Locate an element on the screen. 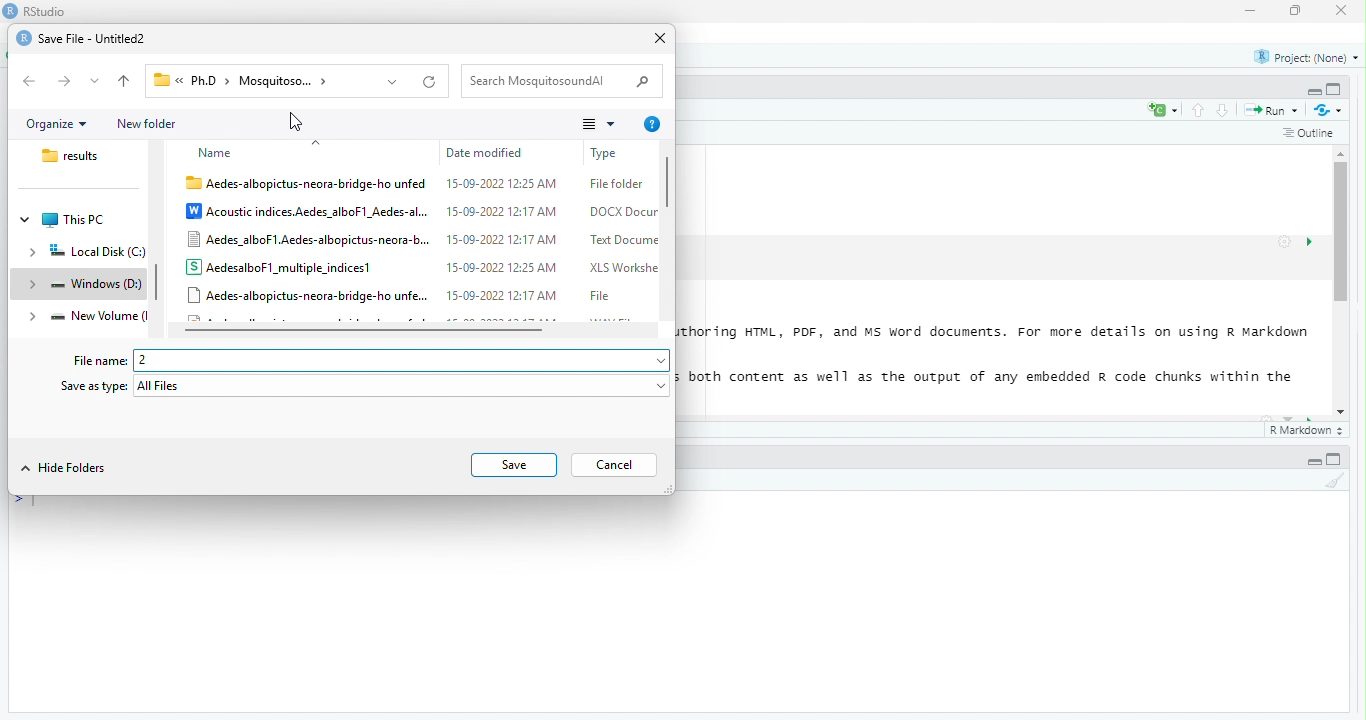  results is located at coordinates (74, 156).